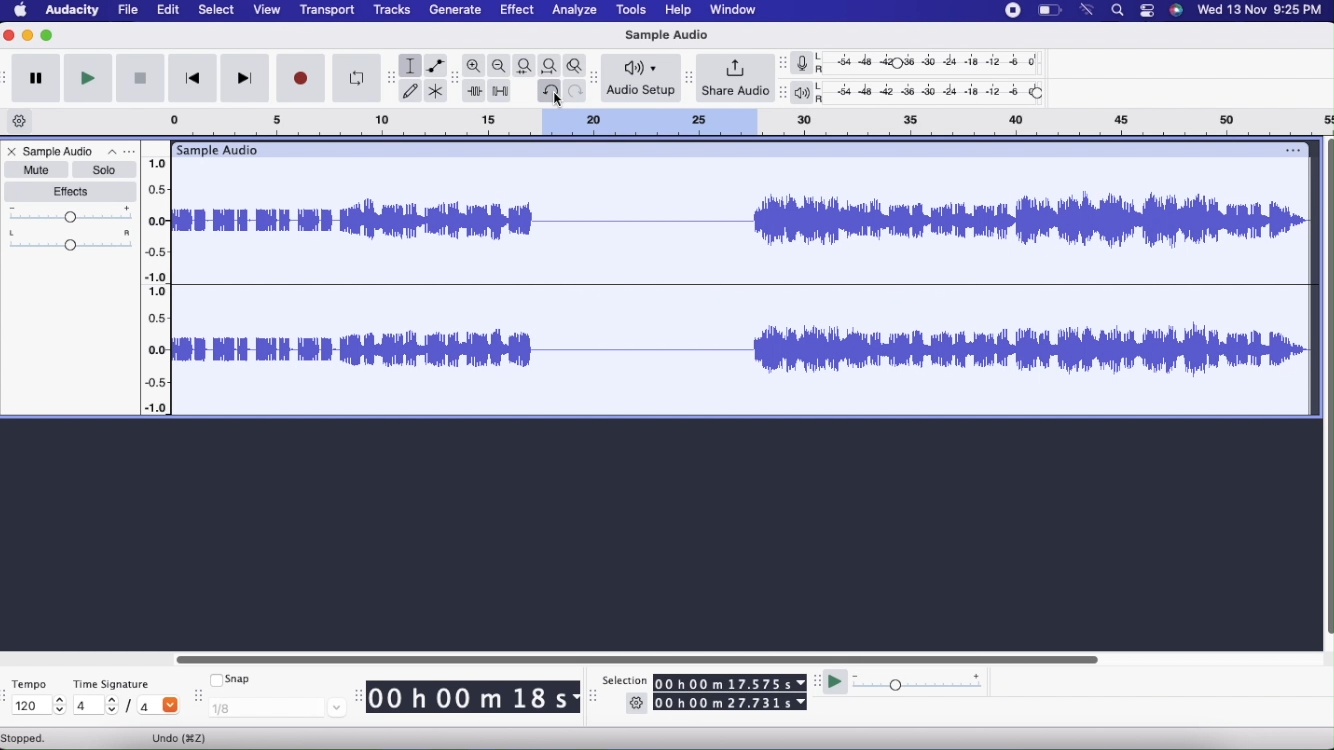 This screenshot has width=1334, height=750. What do you see at coordinates (21, 11) in the screenshot?
I see `Home` at bounding box center [21, 11].